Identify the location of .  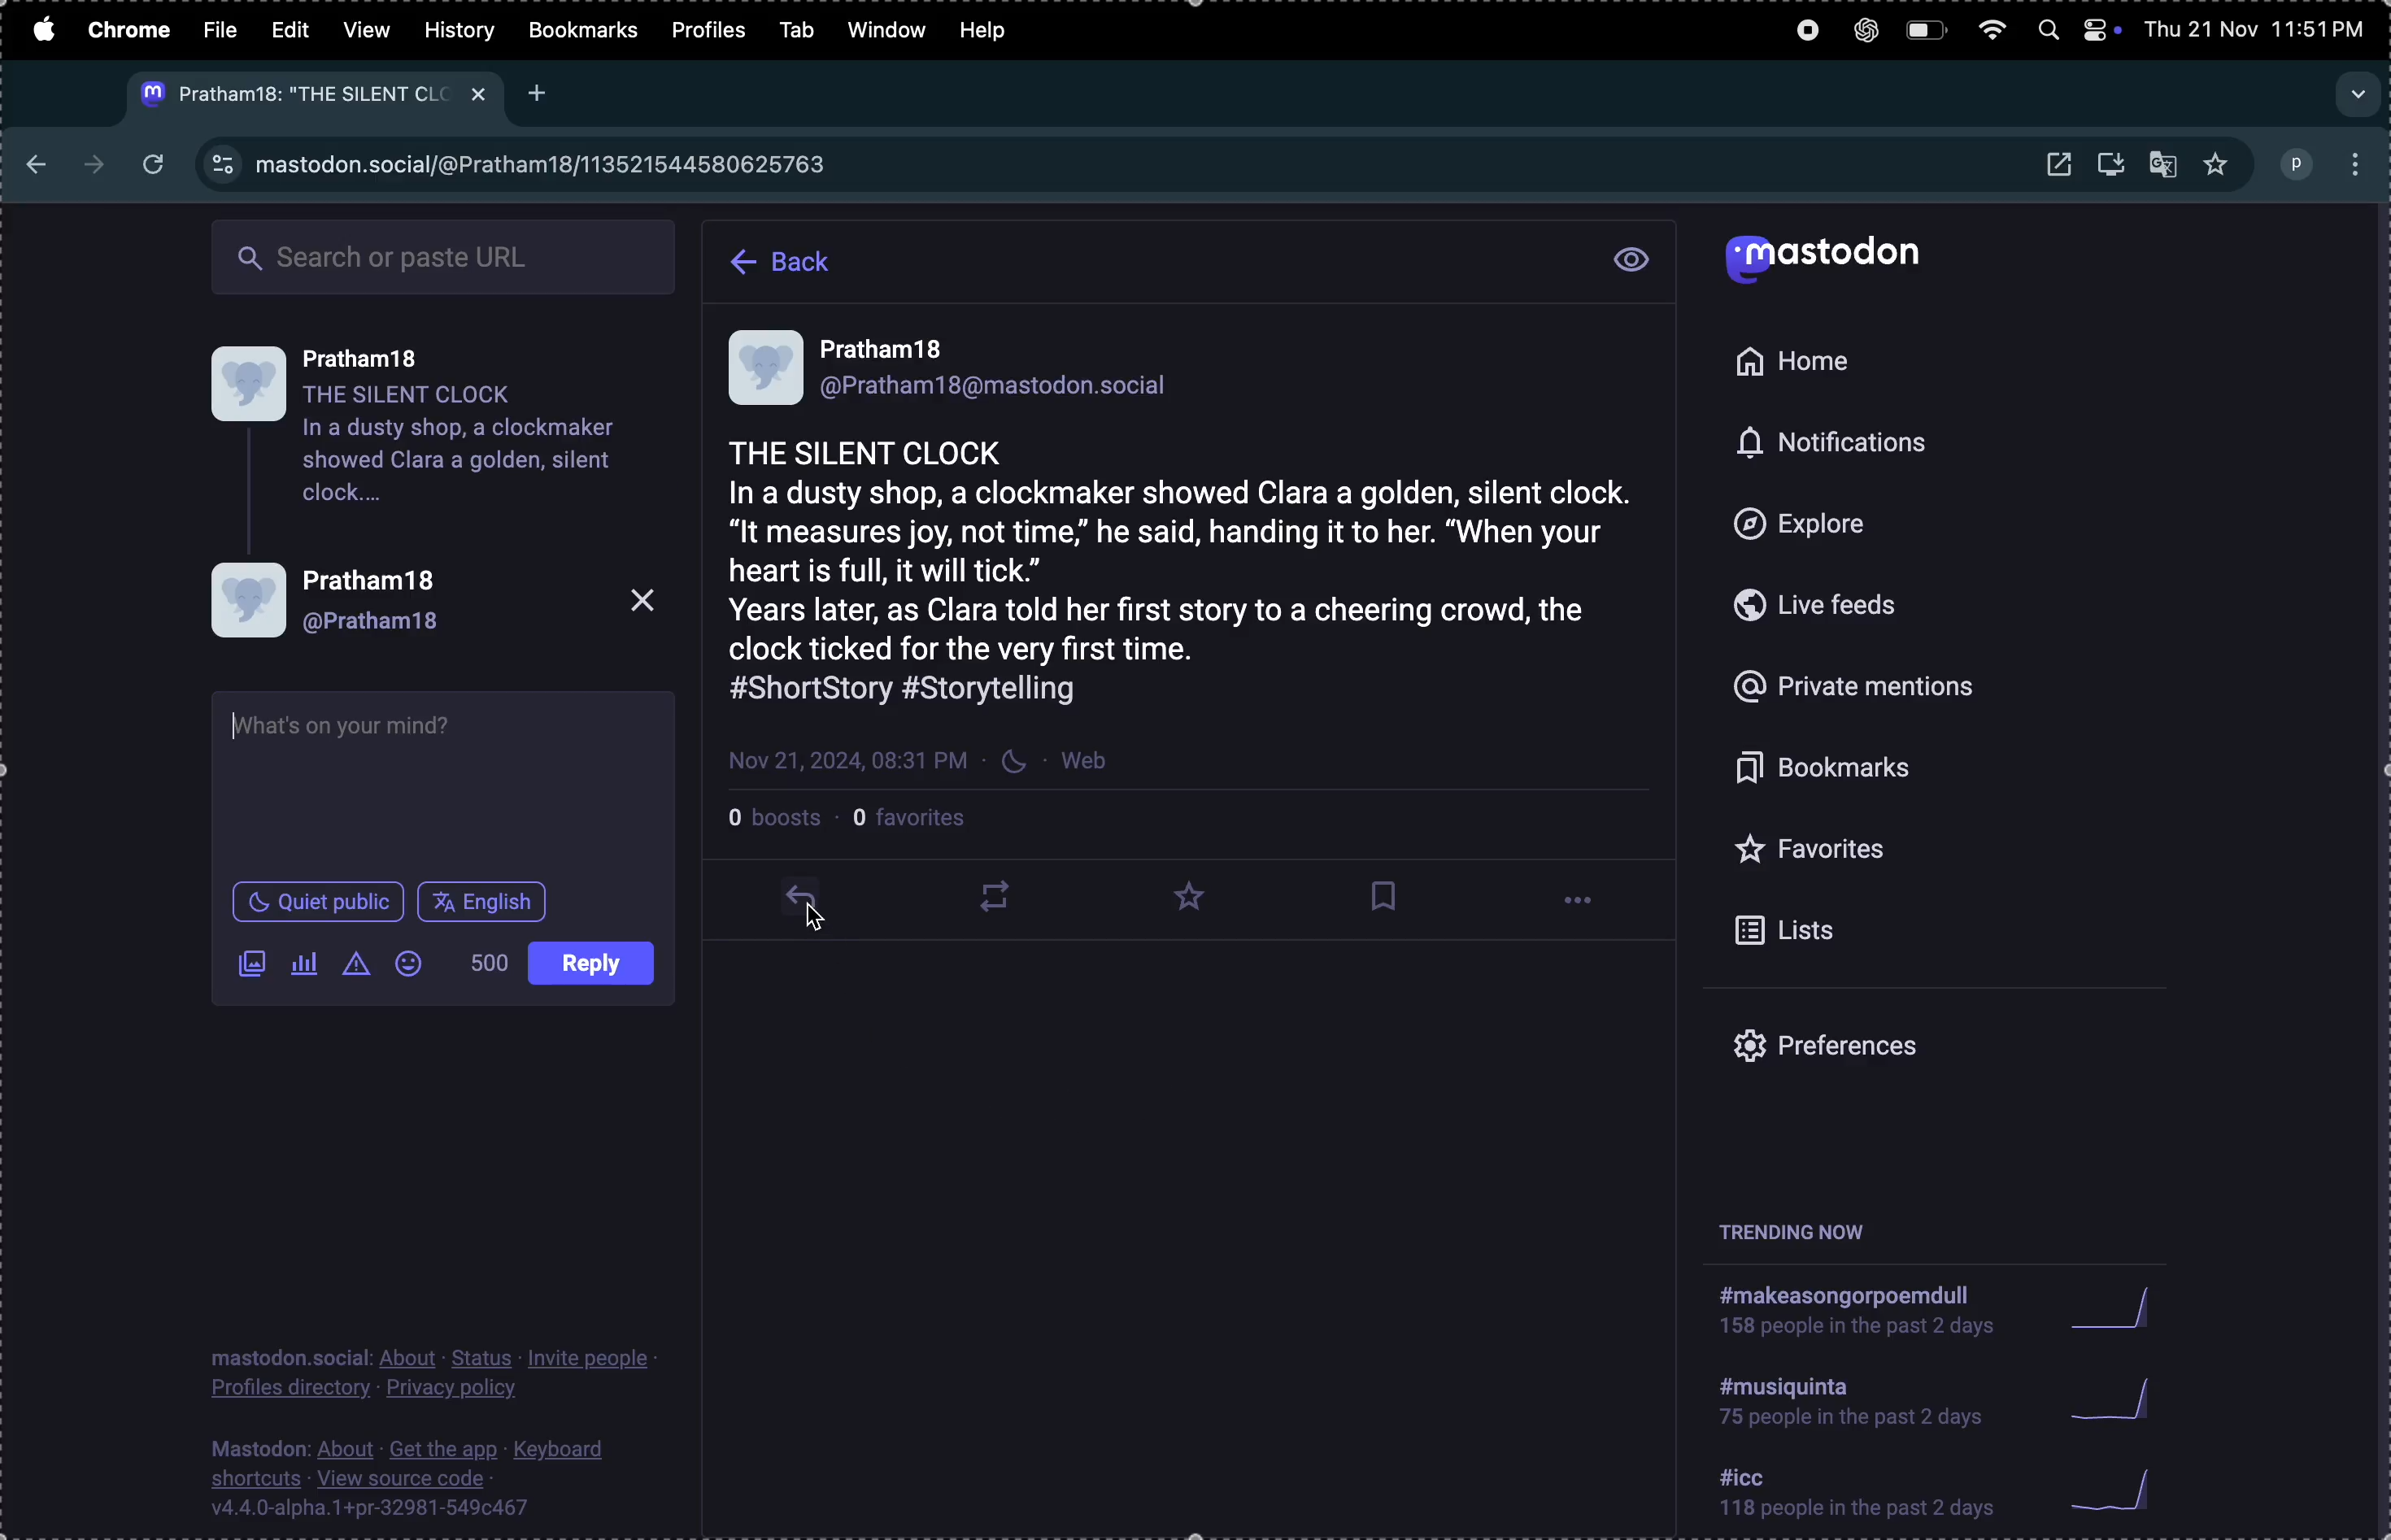
(804, 265).